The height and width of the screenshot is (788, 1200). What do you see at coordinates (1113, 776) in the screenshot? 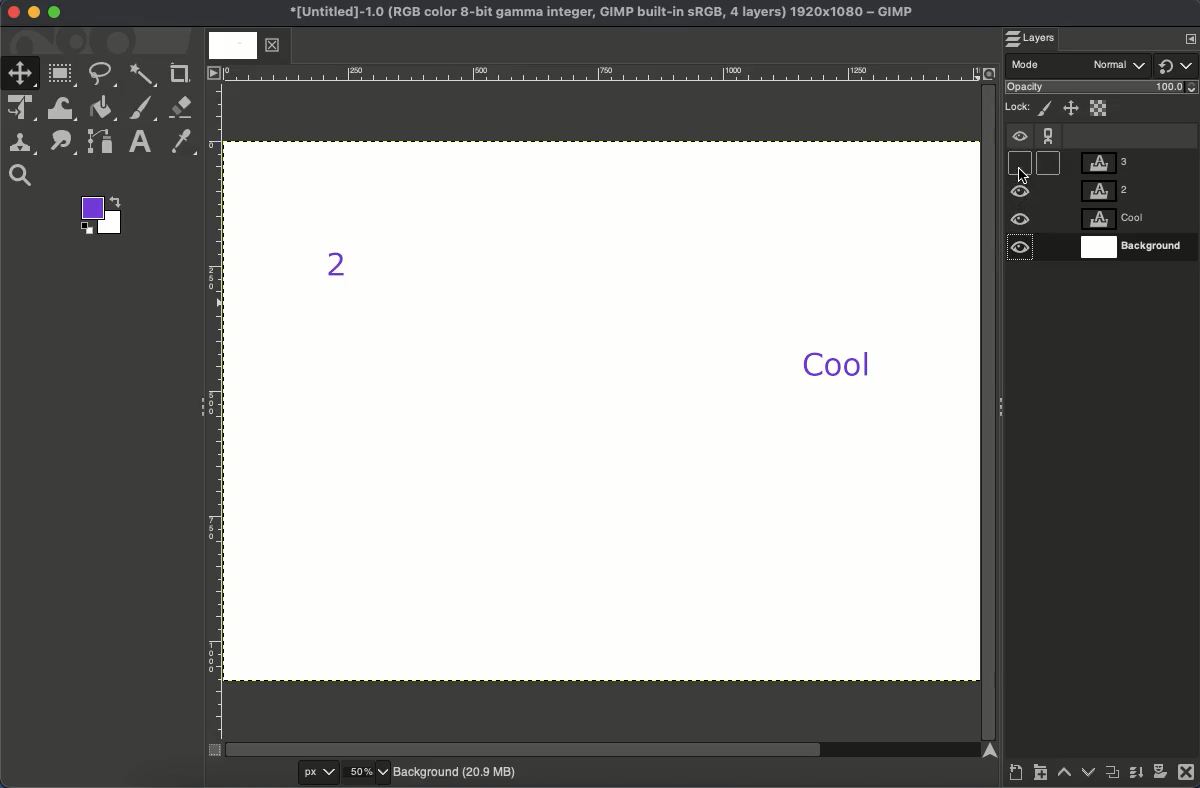
I see `Duplicate` at bounding box center [1113, 776].